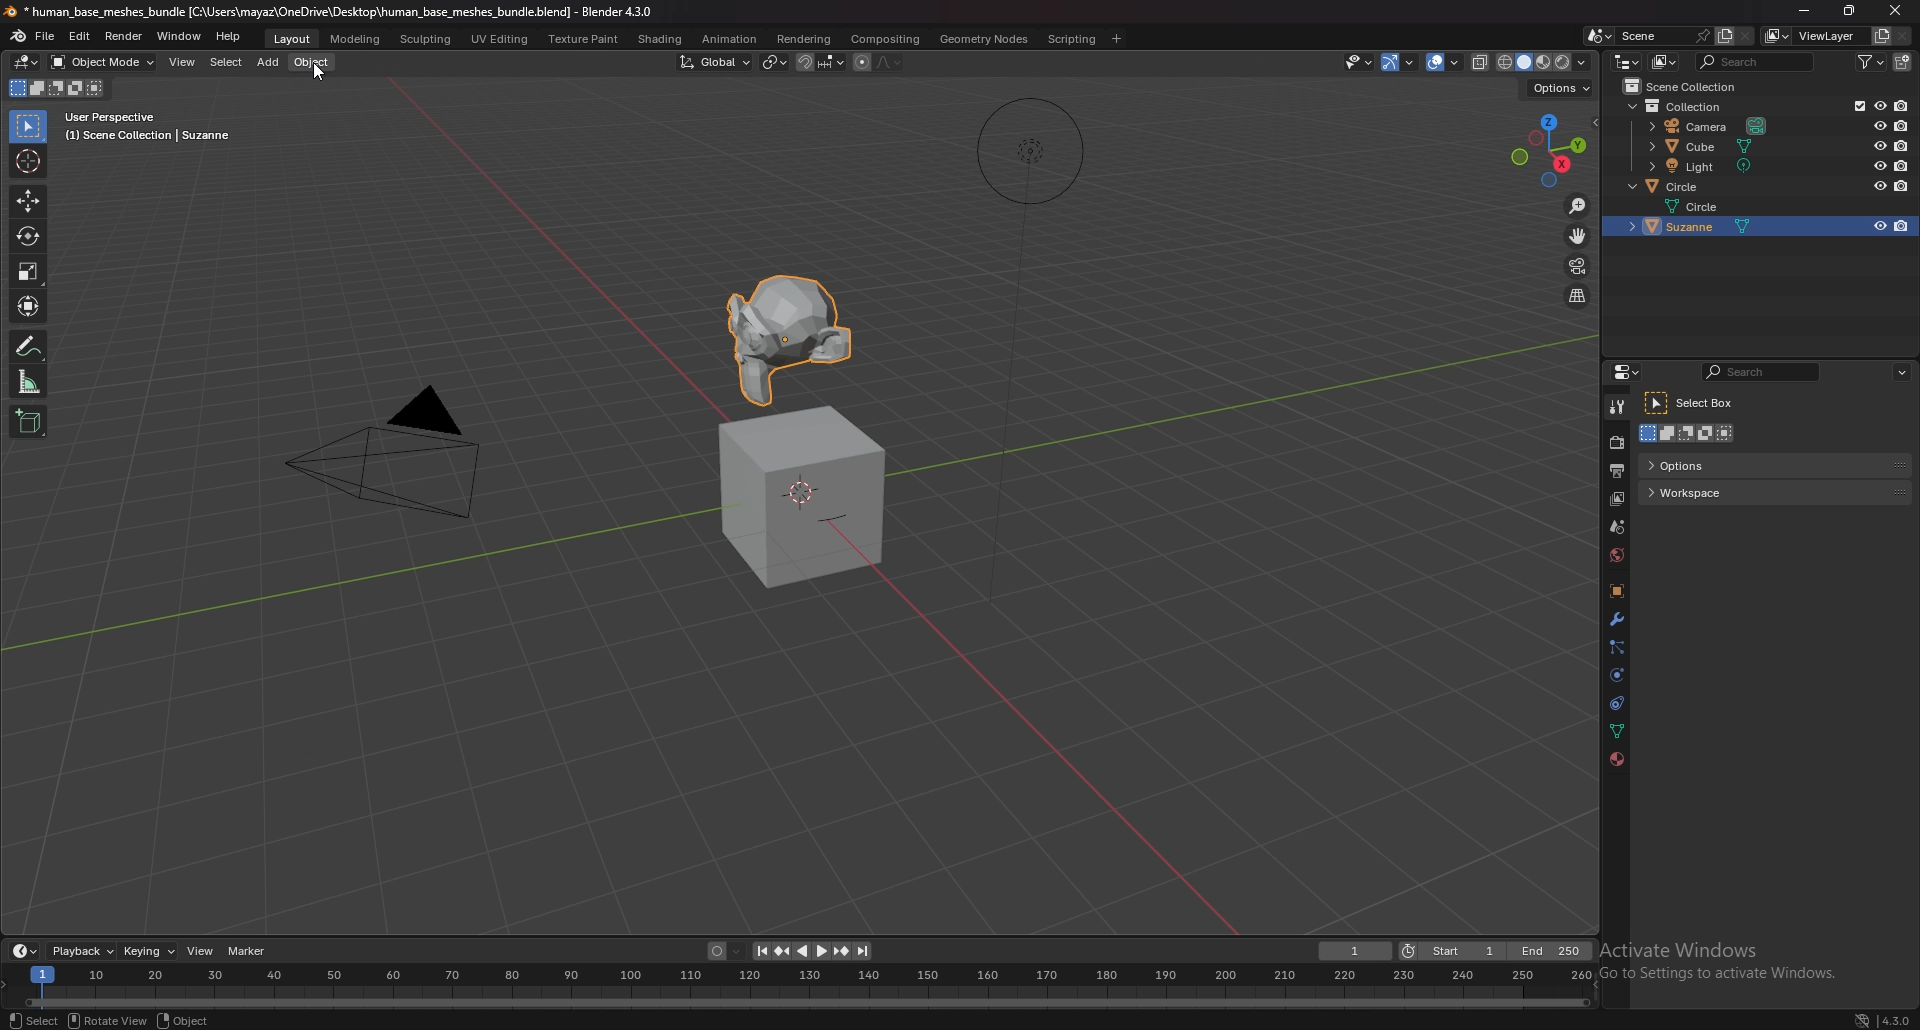 The width and height of the screenshot is (1920, 1030). I want to click on hide in viewport, so click(1879, 184).